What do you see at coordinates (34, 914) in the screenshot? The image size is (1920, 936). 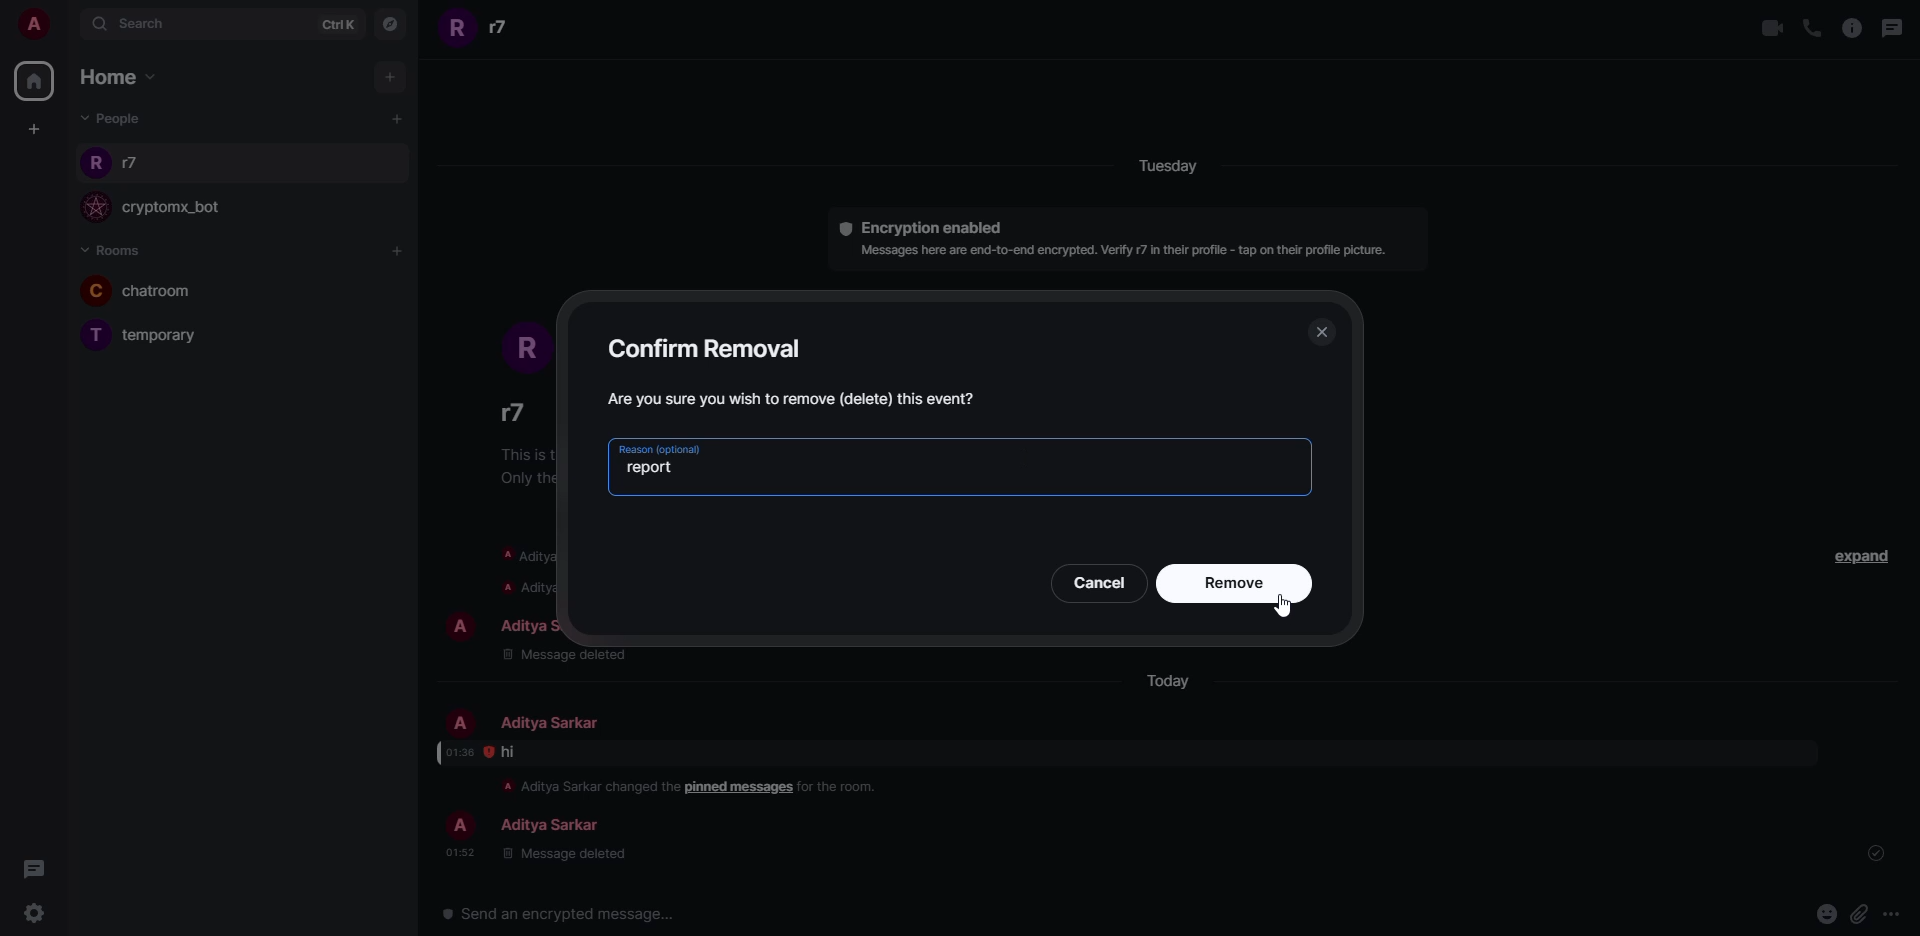 I see `settings` at bounding box center [34, 914].